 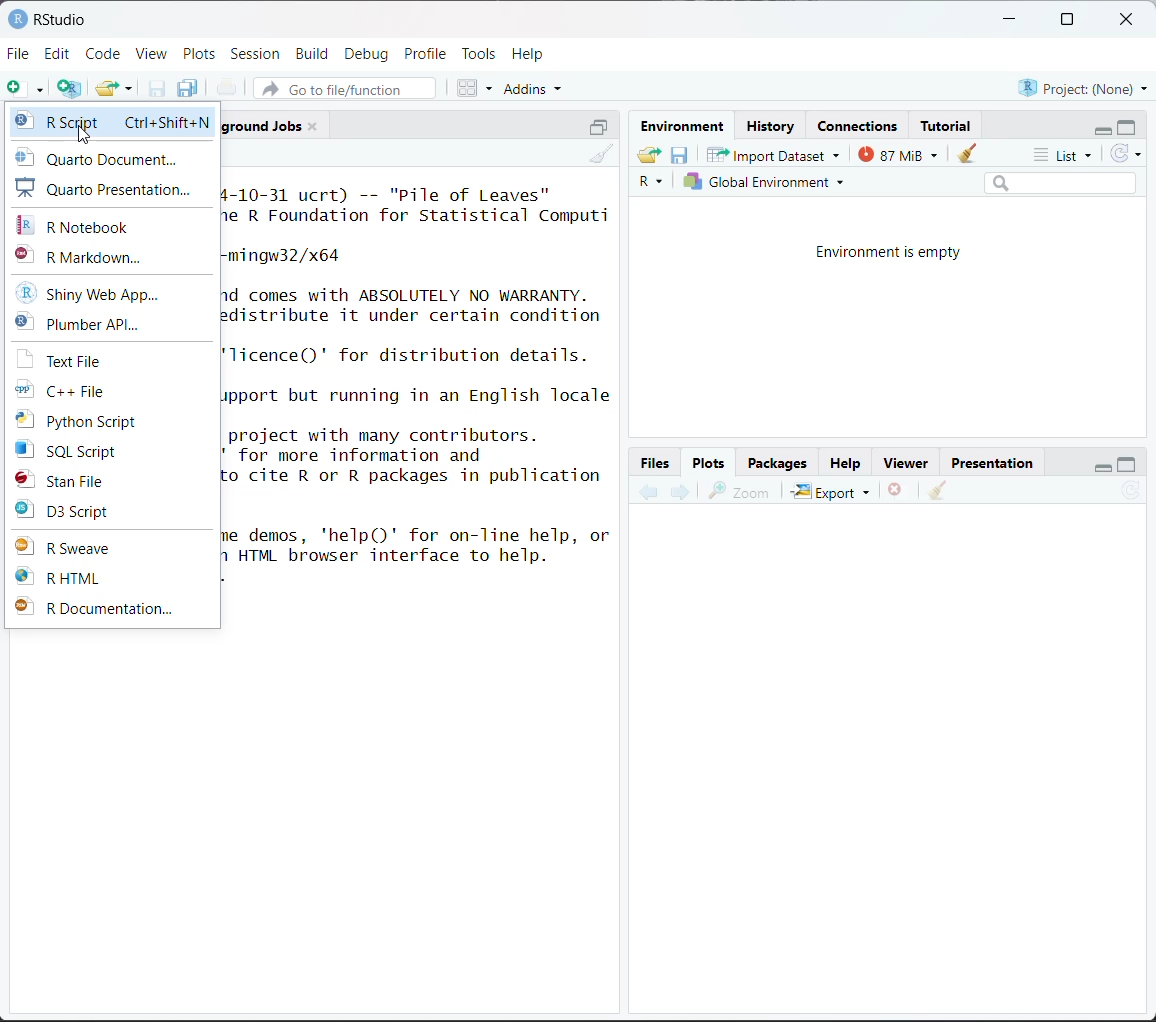 What do you see at coordinates (657, 462) in the screenshot?
I see `` at bounding box center [657, 462].